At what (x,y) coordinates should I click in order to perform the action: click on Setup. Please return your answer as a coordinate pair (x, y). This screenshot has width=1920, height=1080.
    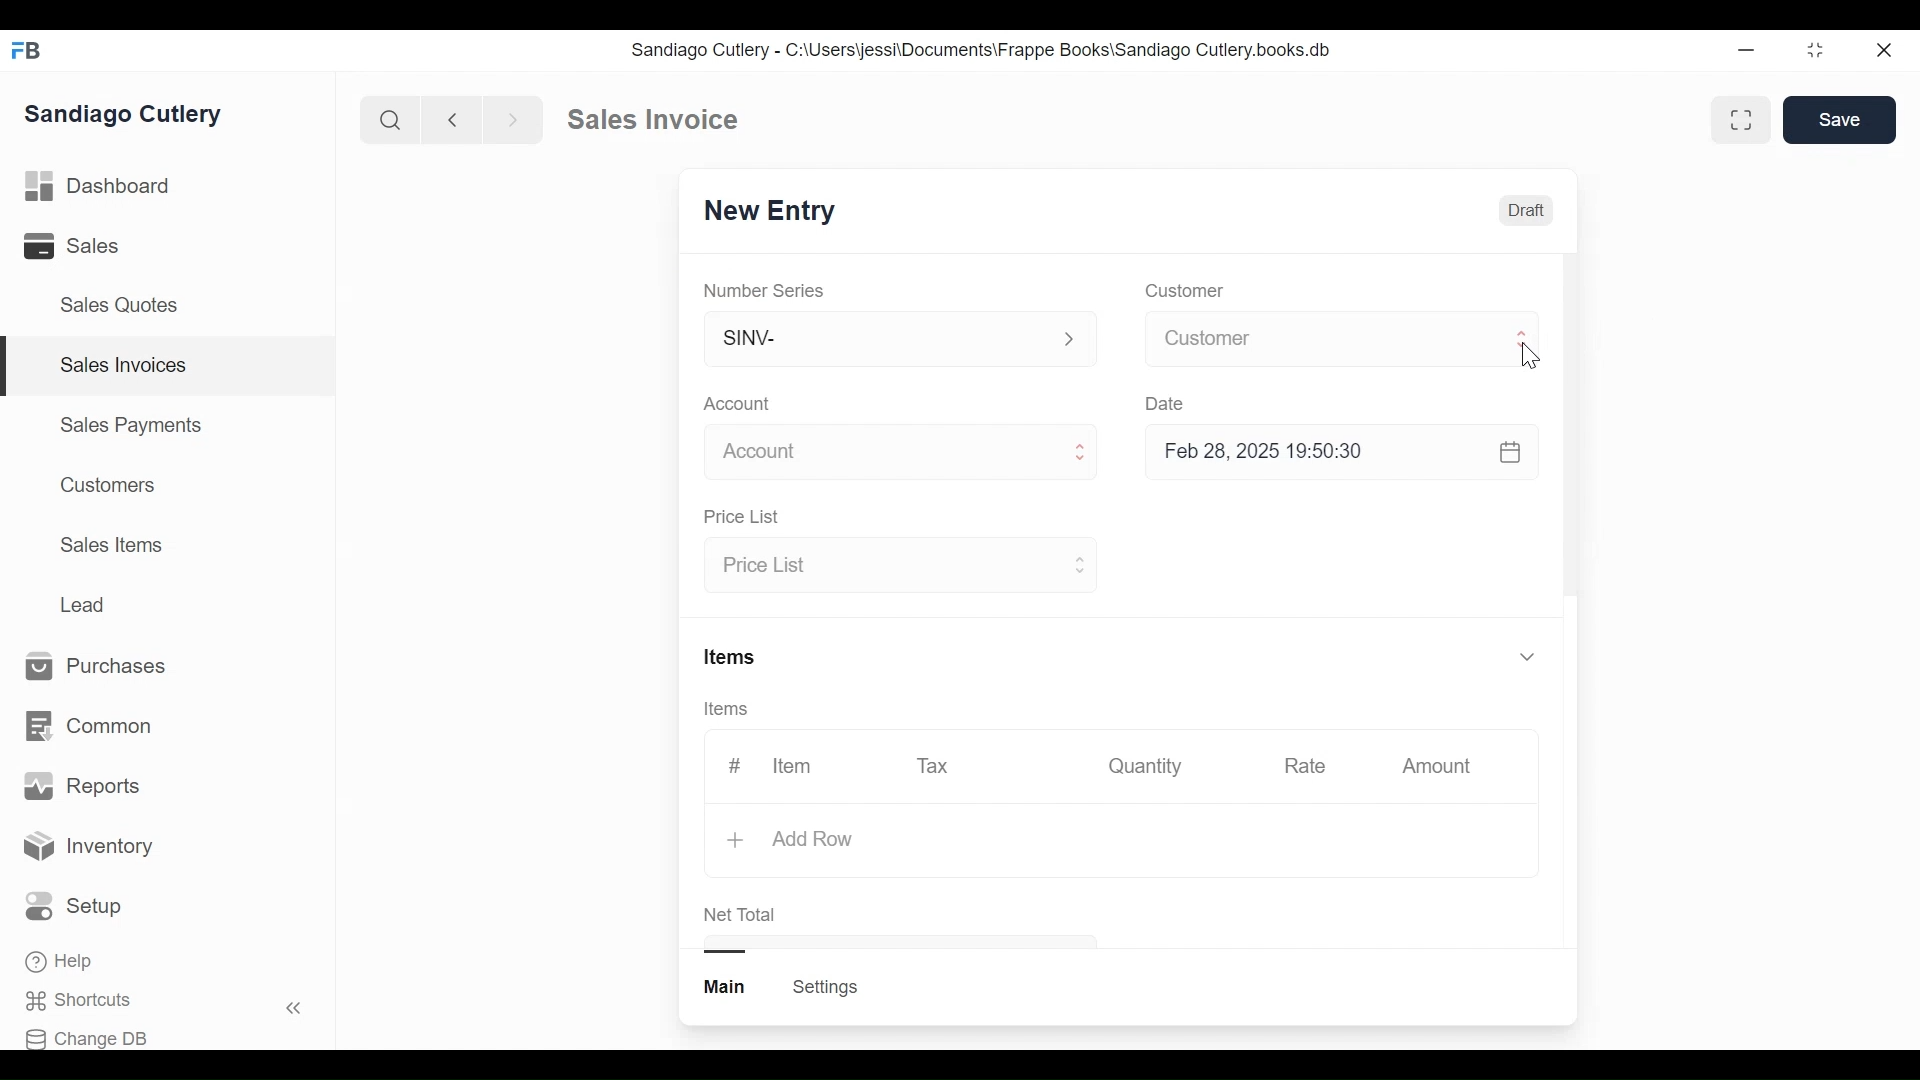
    Looking at the image, I should click on (74, 906).